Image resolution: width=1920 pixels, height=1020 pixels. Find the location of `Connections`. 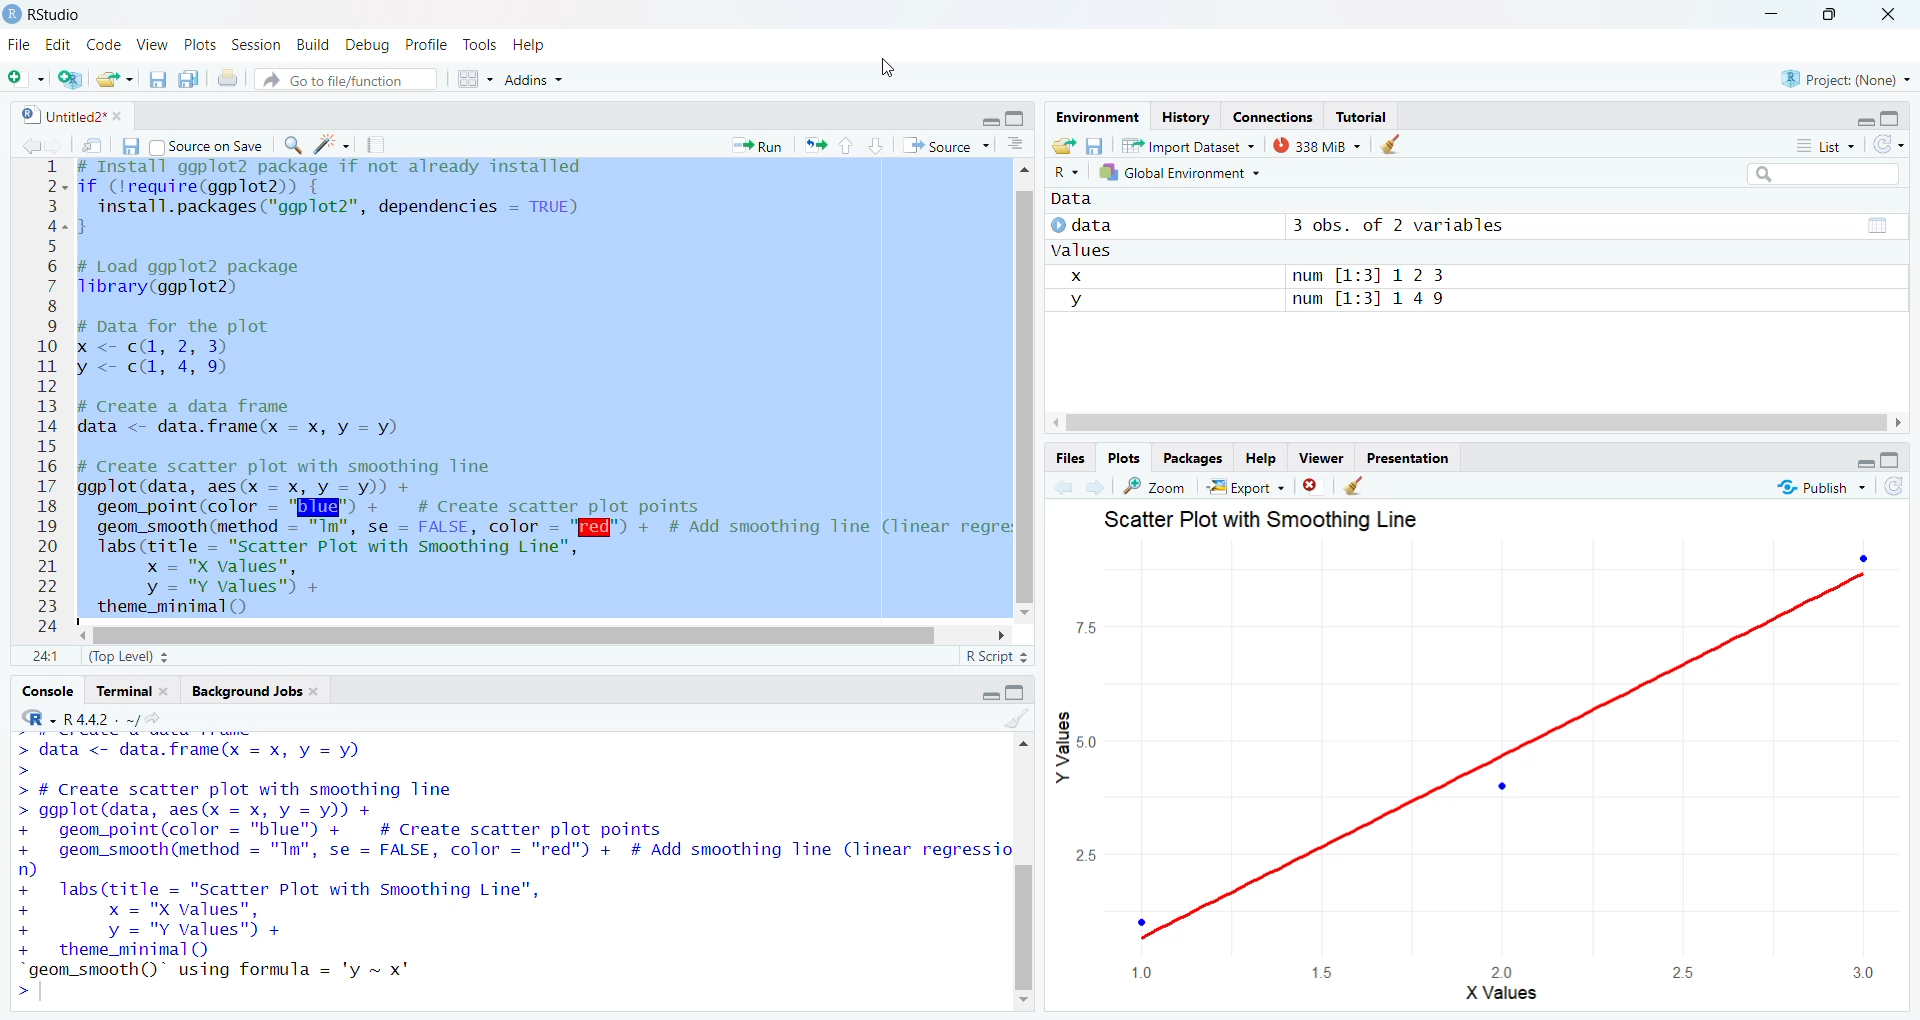

Connections is located at coordinates (1274, 117).